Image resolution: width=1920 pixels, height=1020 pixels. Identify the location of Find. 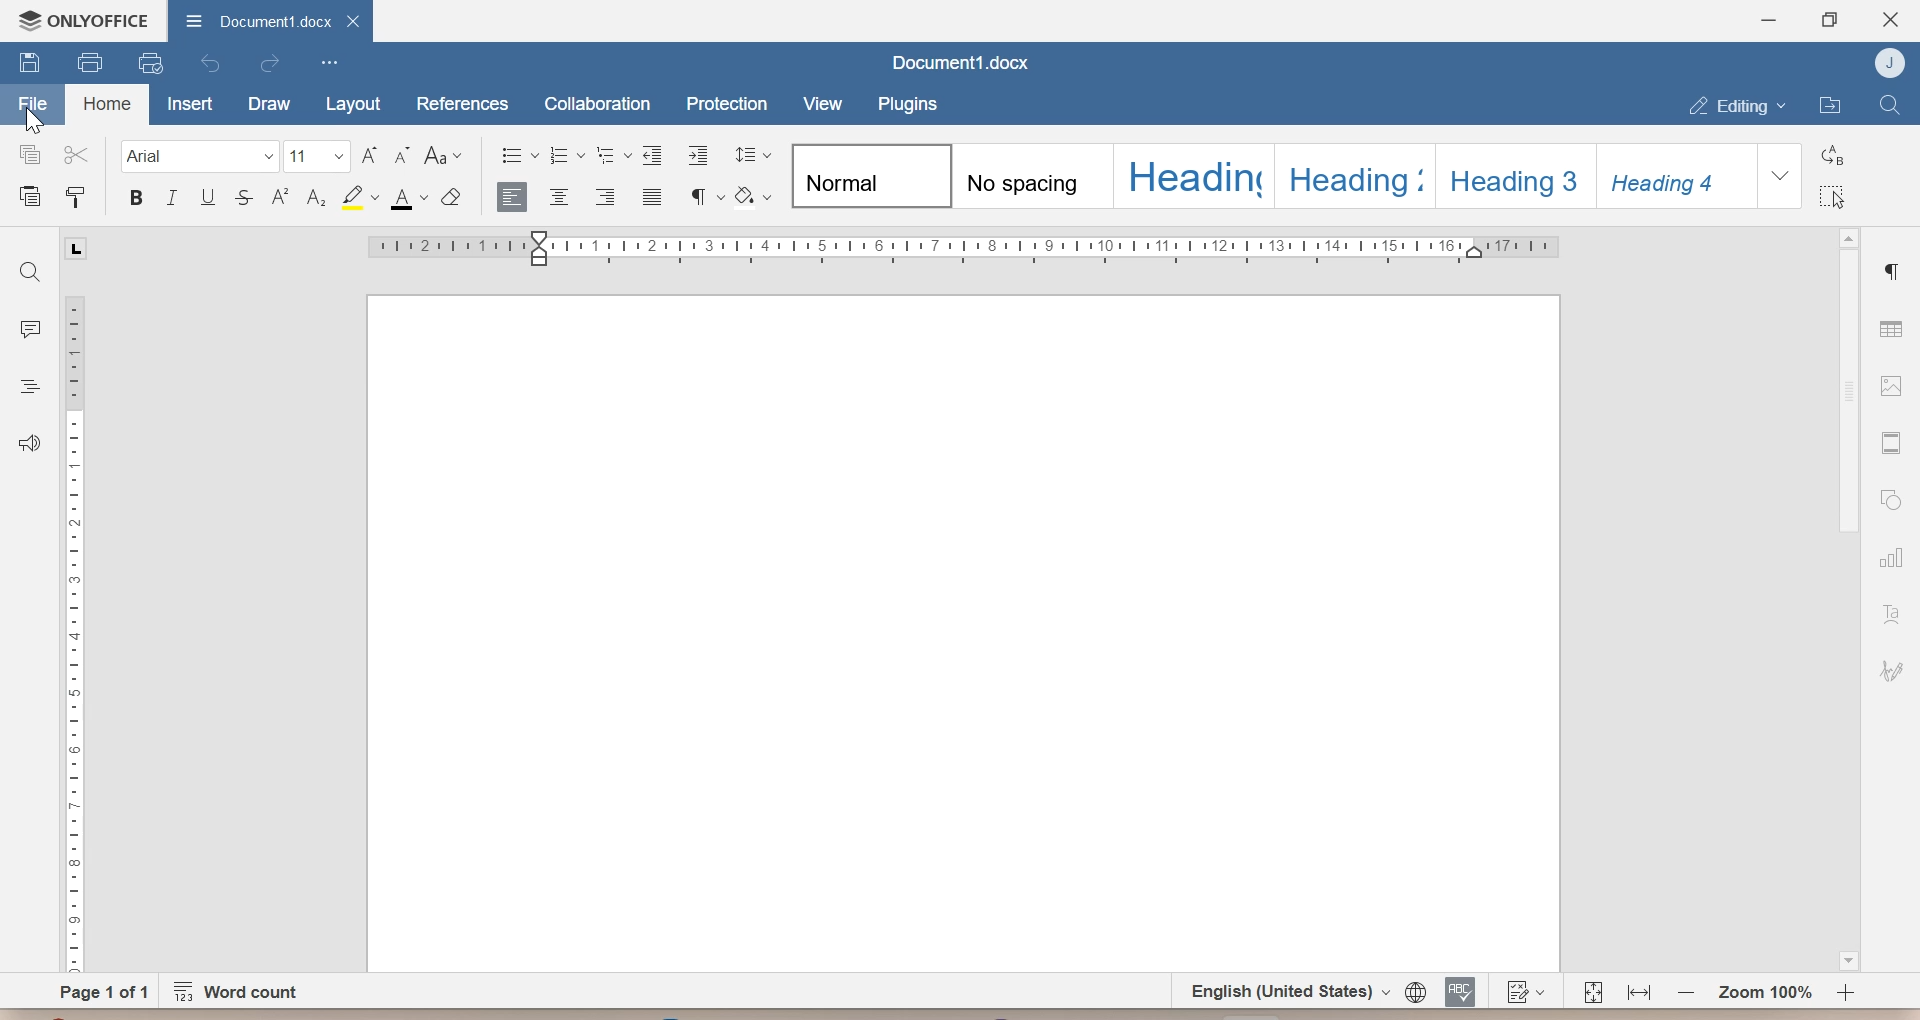
(33, 270).